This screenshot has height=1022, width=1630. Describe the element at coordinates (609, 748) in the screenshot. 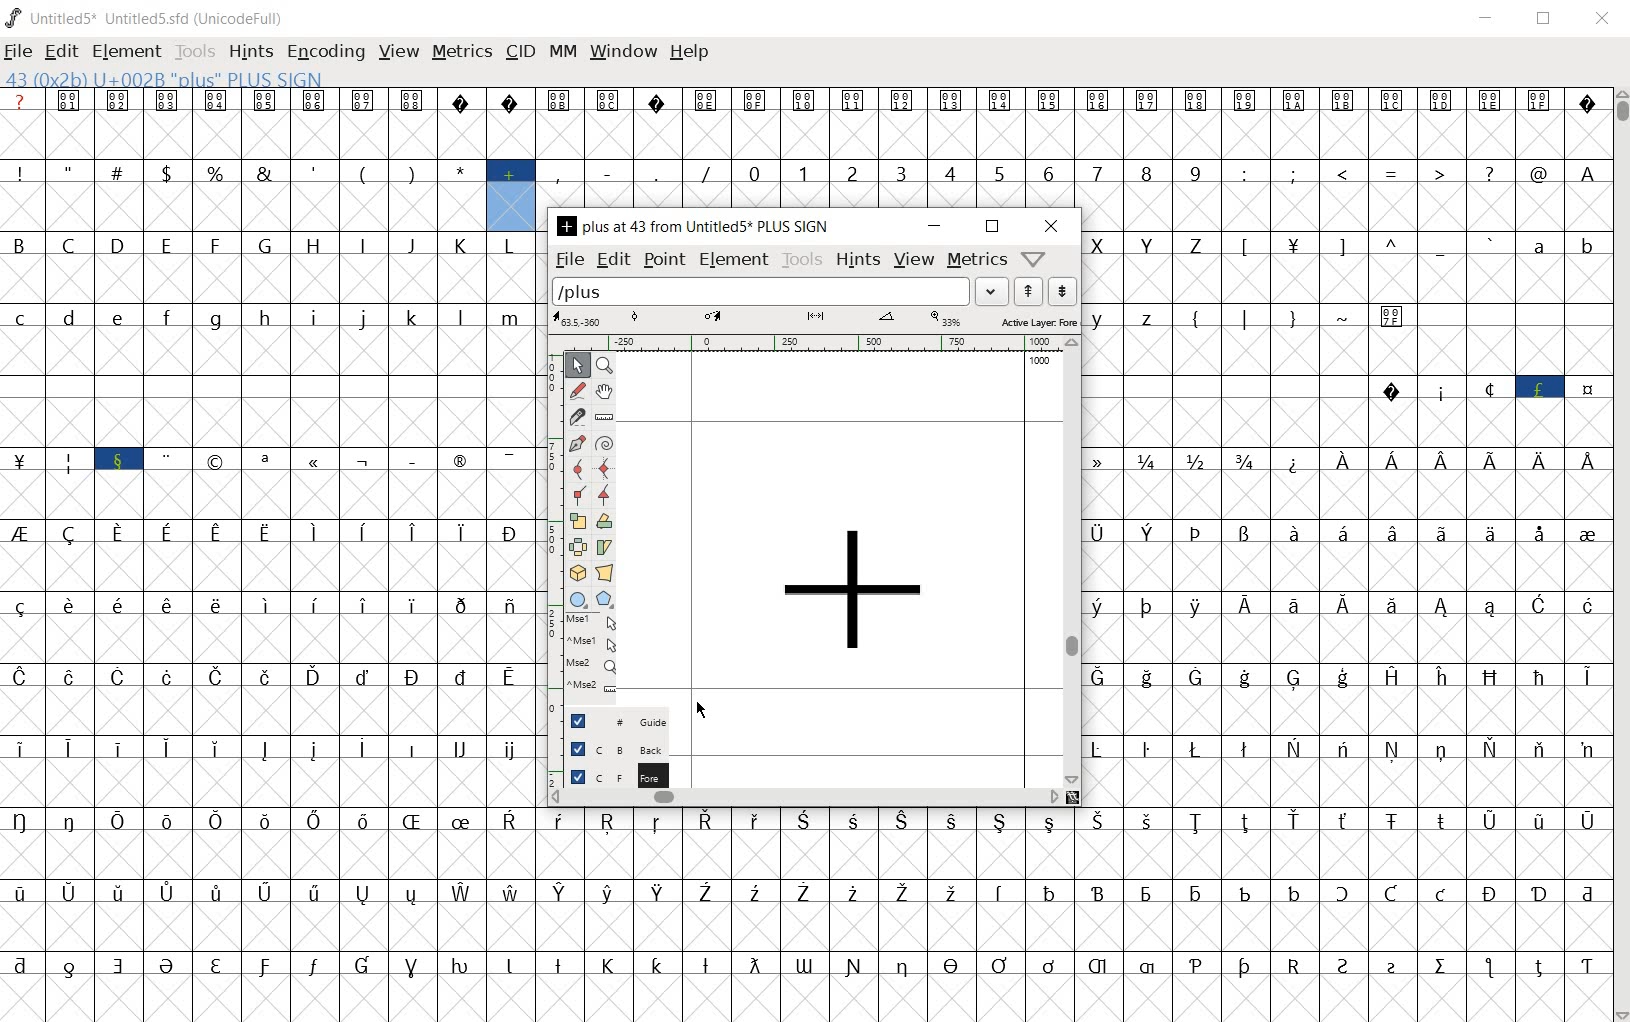

I see `background` at that location.